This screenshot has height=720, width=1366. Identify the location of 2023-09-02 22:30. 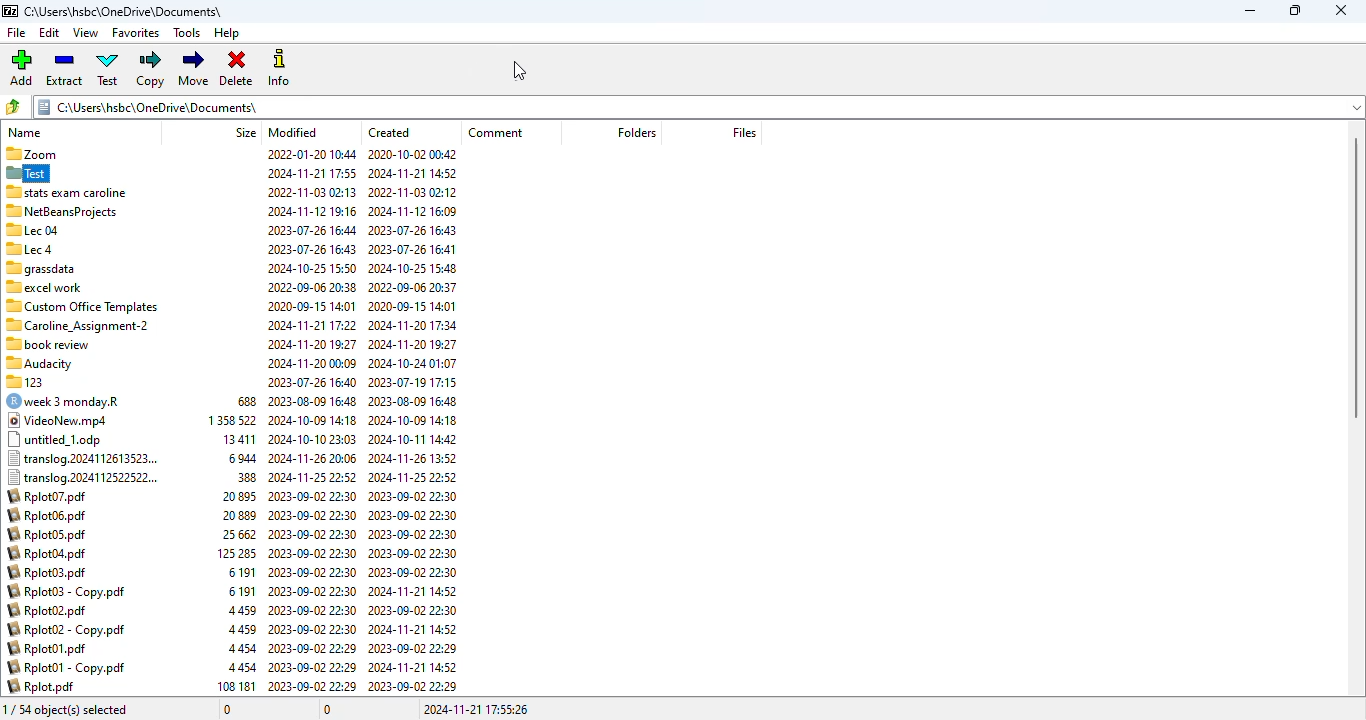
(415, 553).